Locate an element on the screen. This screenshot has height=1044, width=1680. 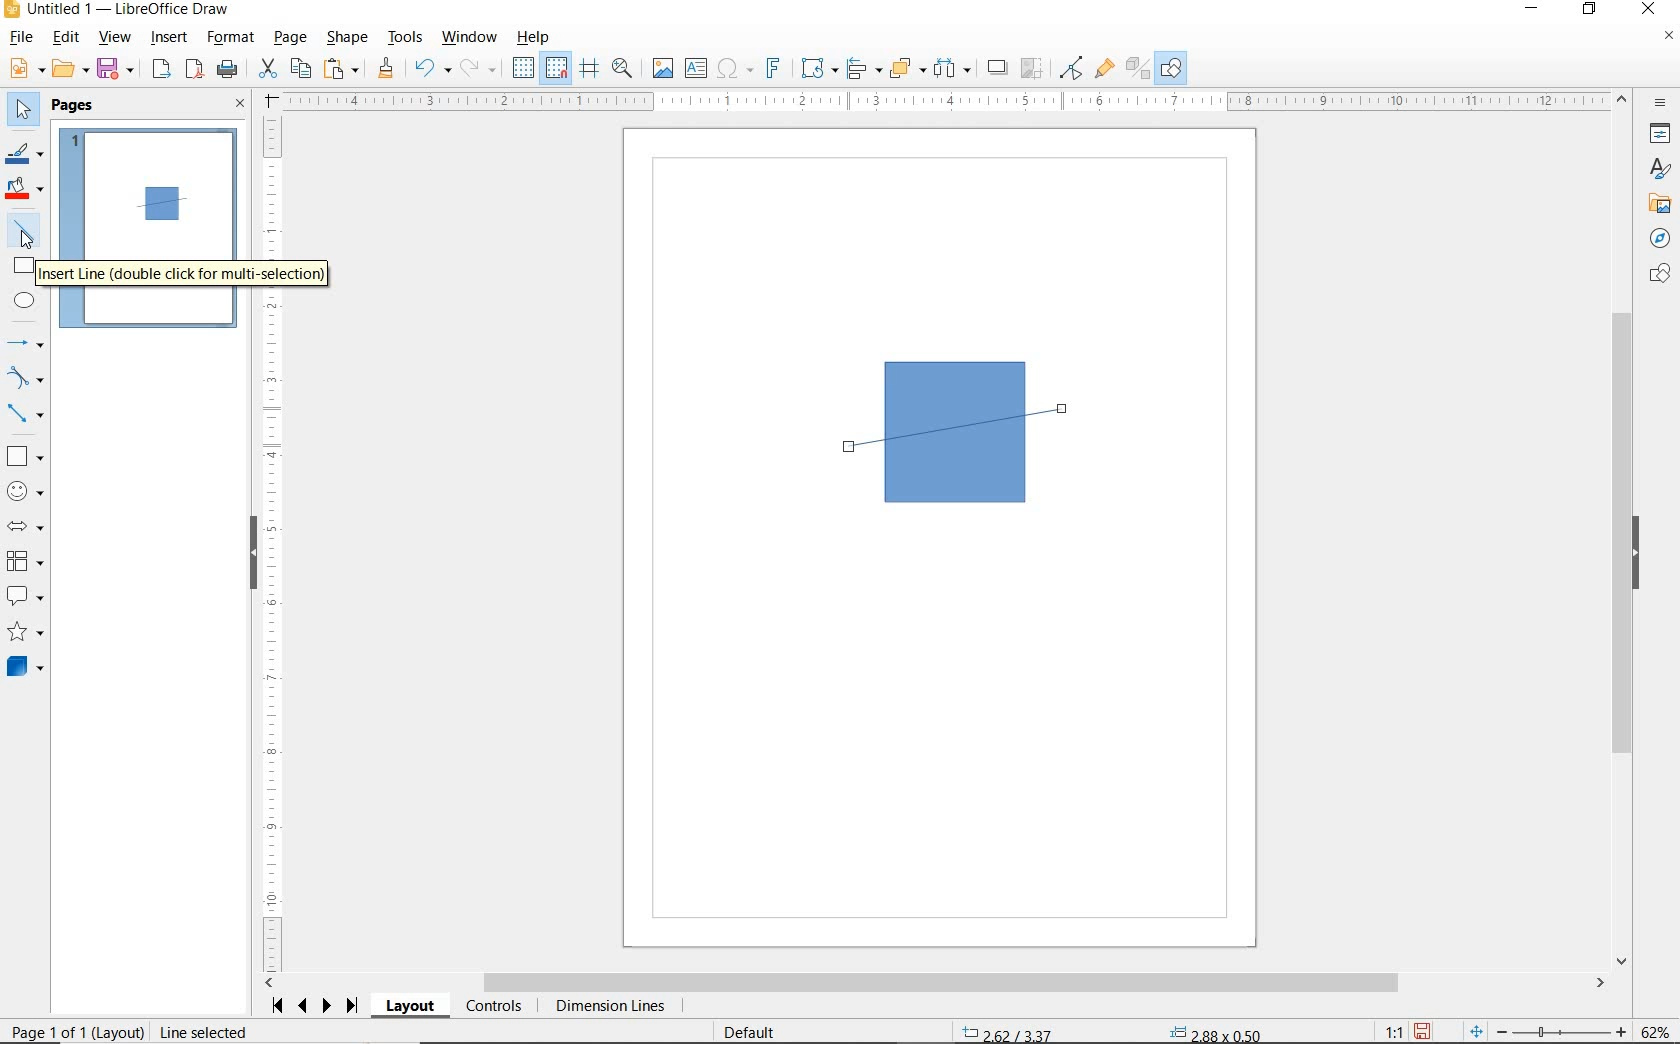
LINE is located at coordinates (975, 429).